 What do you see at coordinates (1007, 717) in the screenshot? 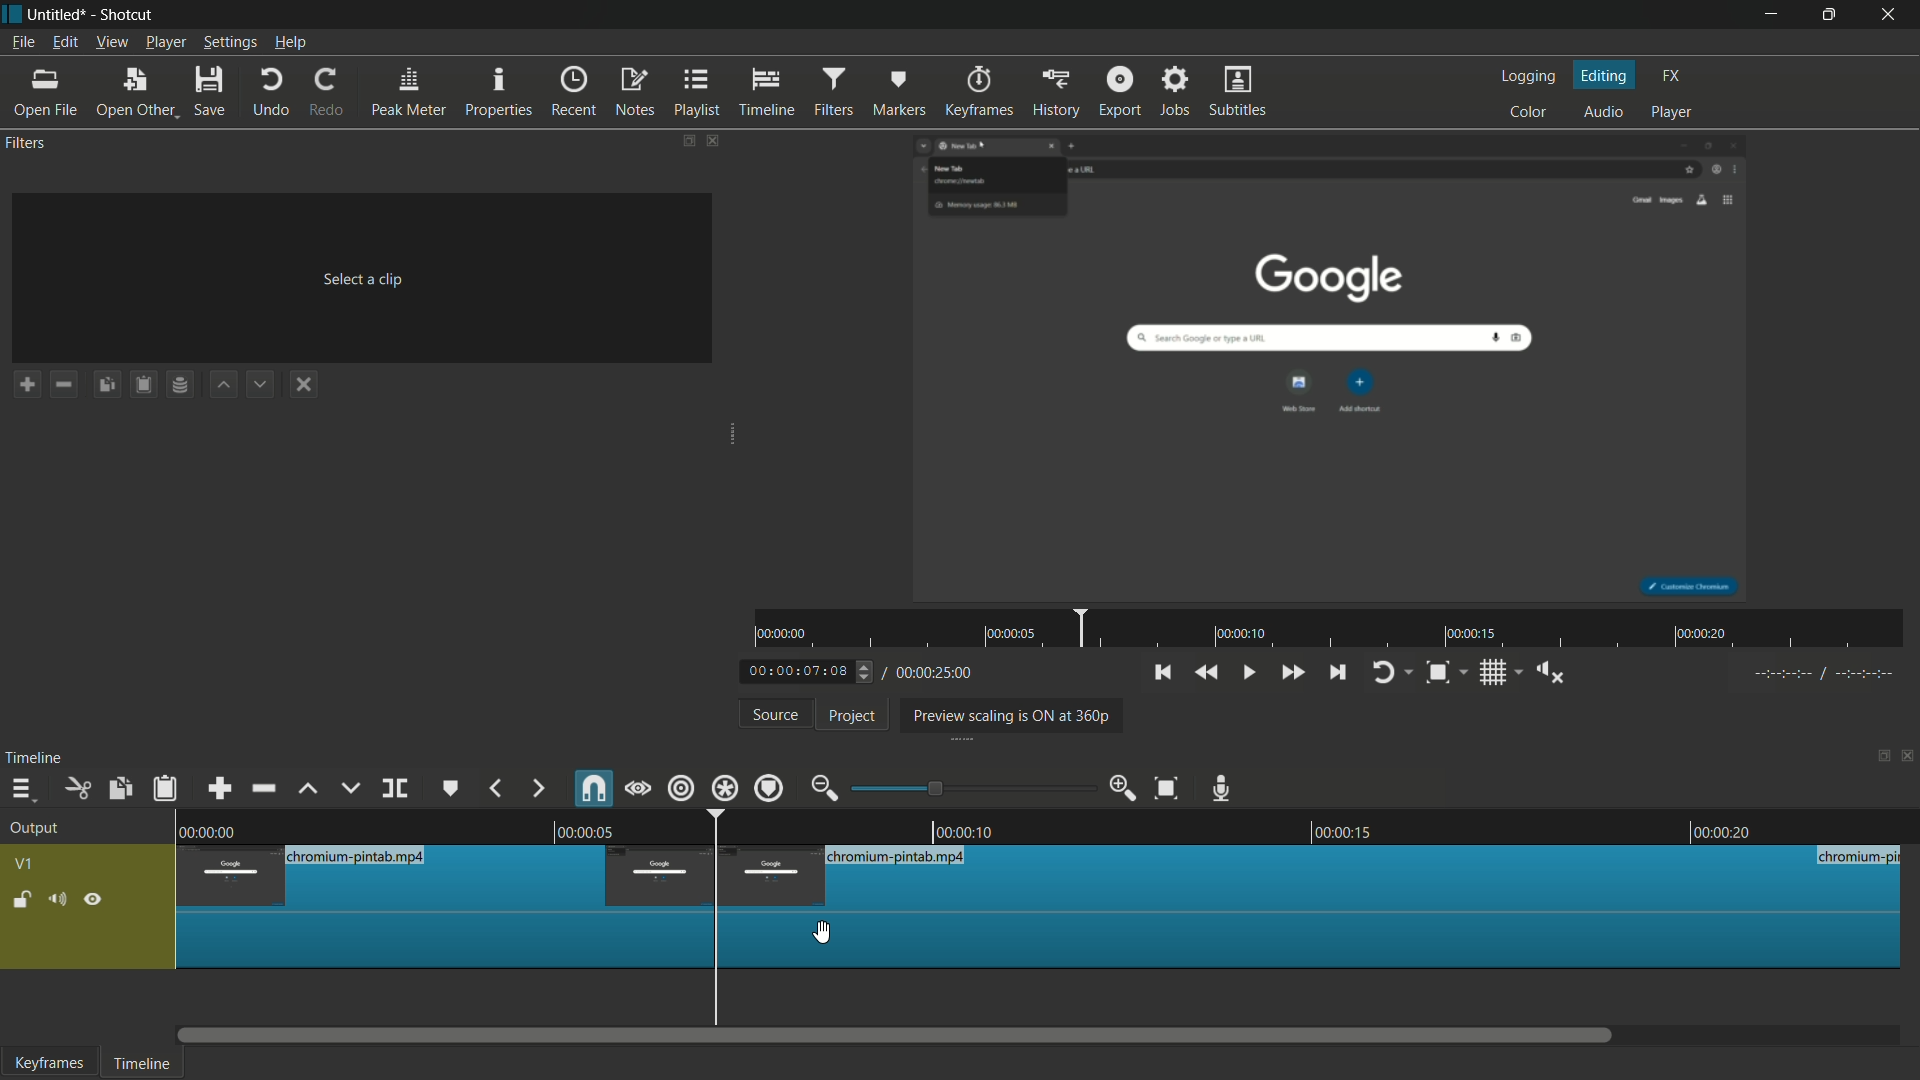
I see `preview scaling is on at 360p` at bounding box center [1007, 717].